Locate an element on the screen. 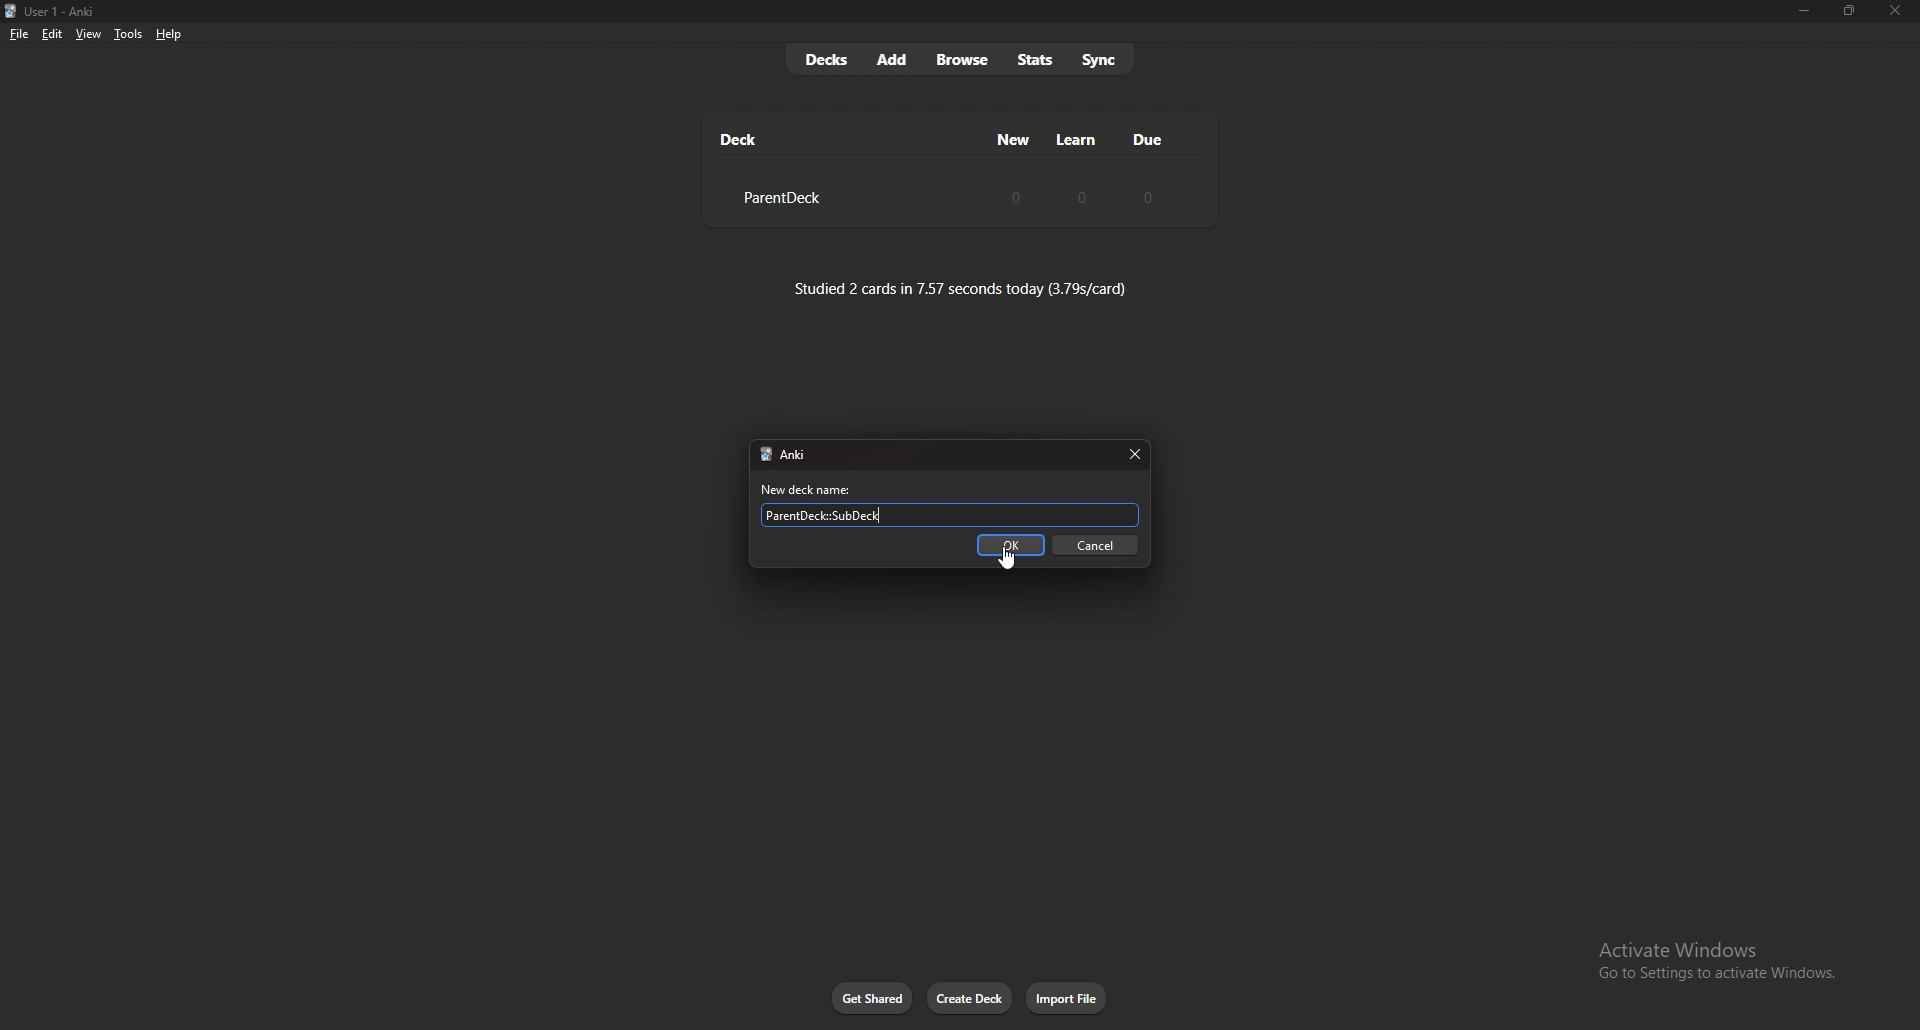 This screenshot has width=1920, height=1030. cancel is located at coordinates (1097, 546).